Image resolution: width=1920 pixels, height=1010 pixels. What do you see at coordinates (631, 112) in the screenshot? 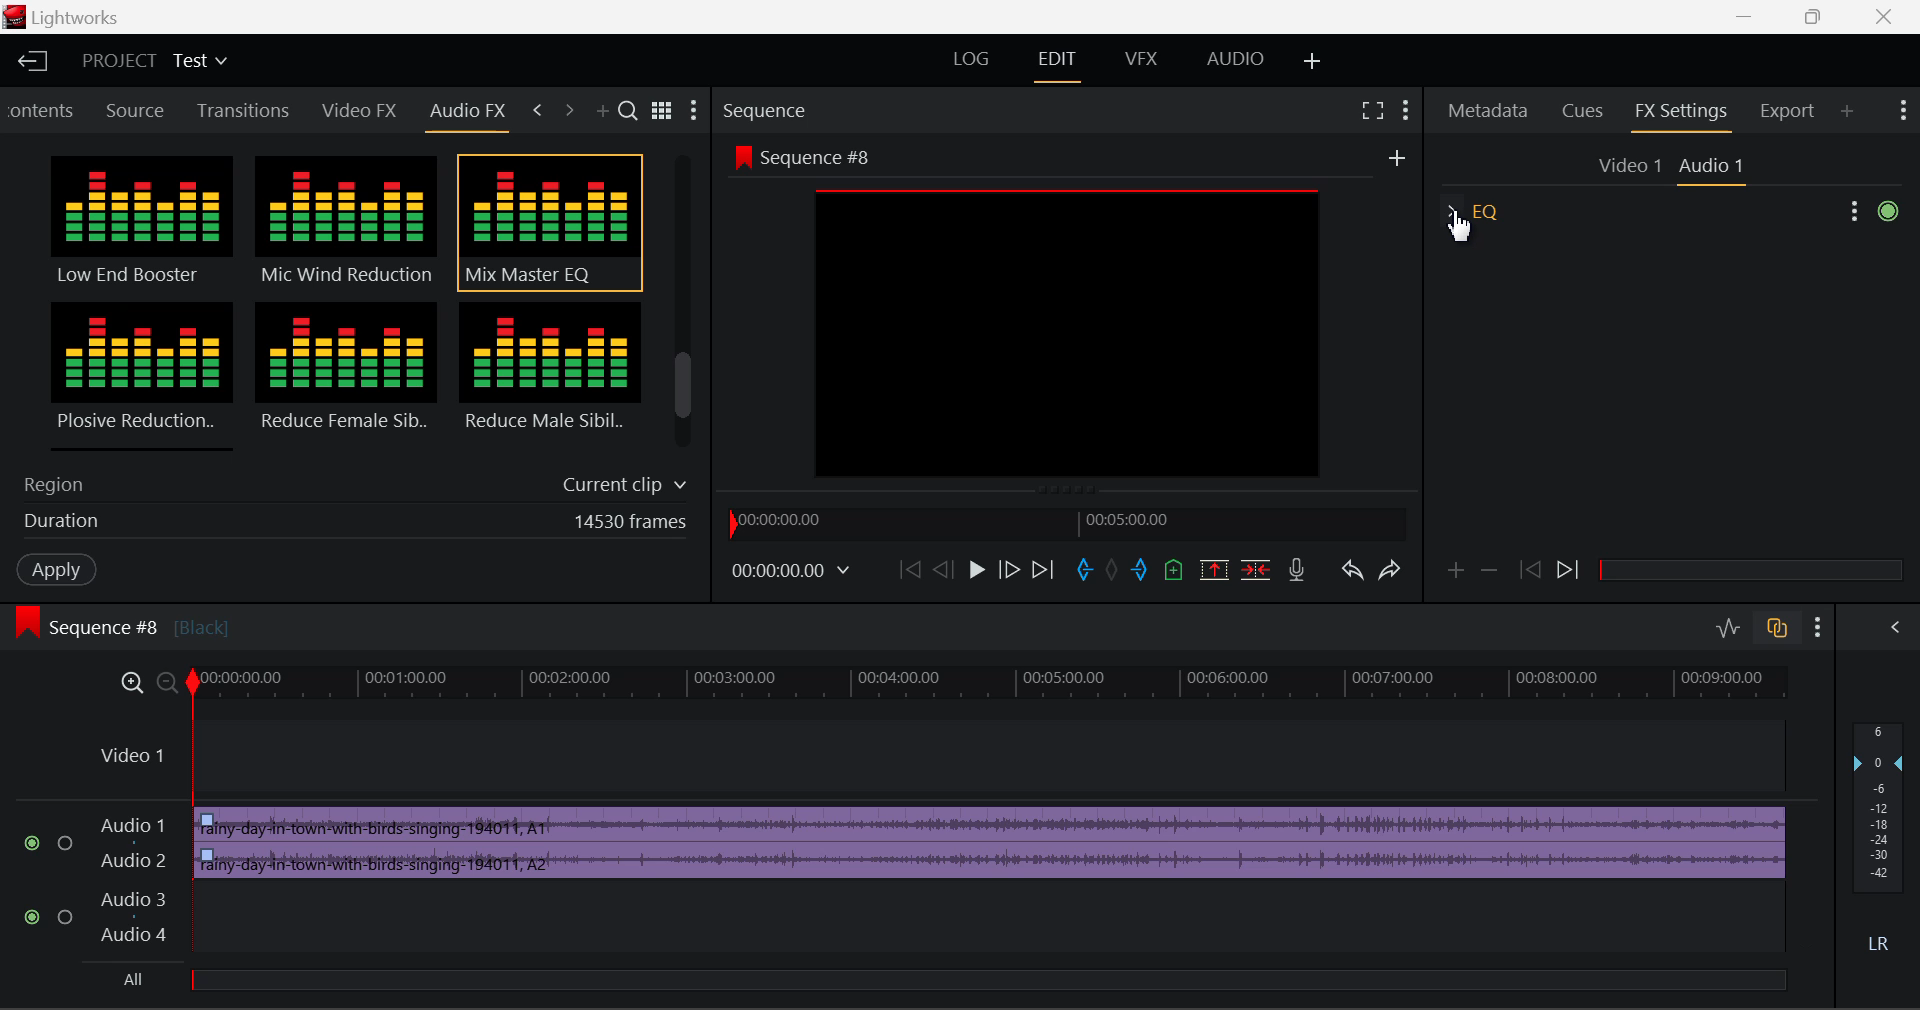
I see `Search` at bounding box center [631, 112].